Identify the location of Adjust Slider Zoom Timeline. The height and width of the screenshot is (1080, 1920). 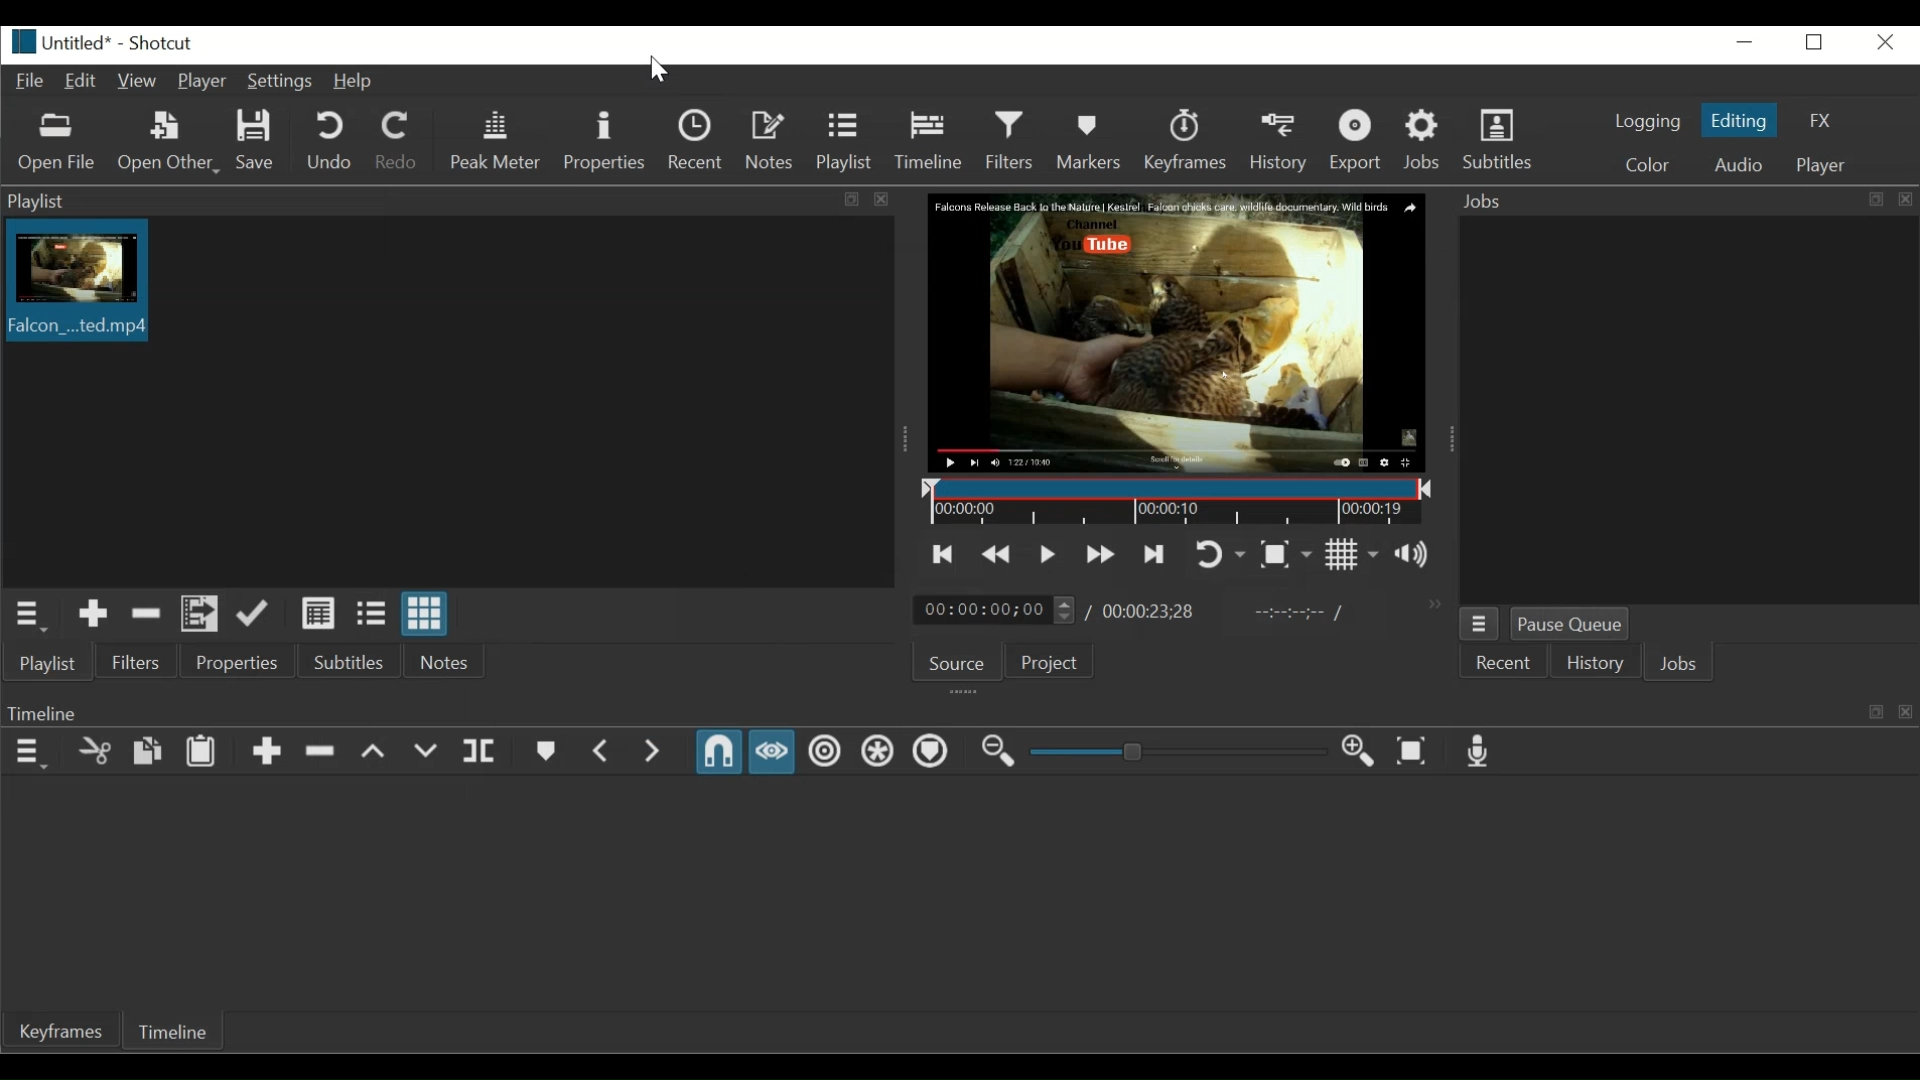
(1178, 751).